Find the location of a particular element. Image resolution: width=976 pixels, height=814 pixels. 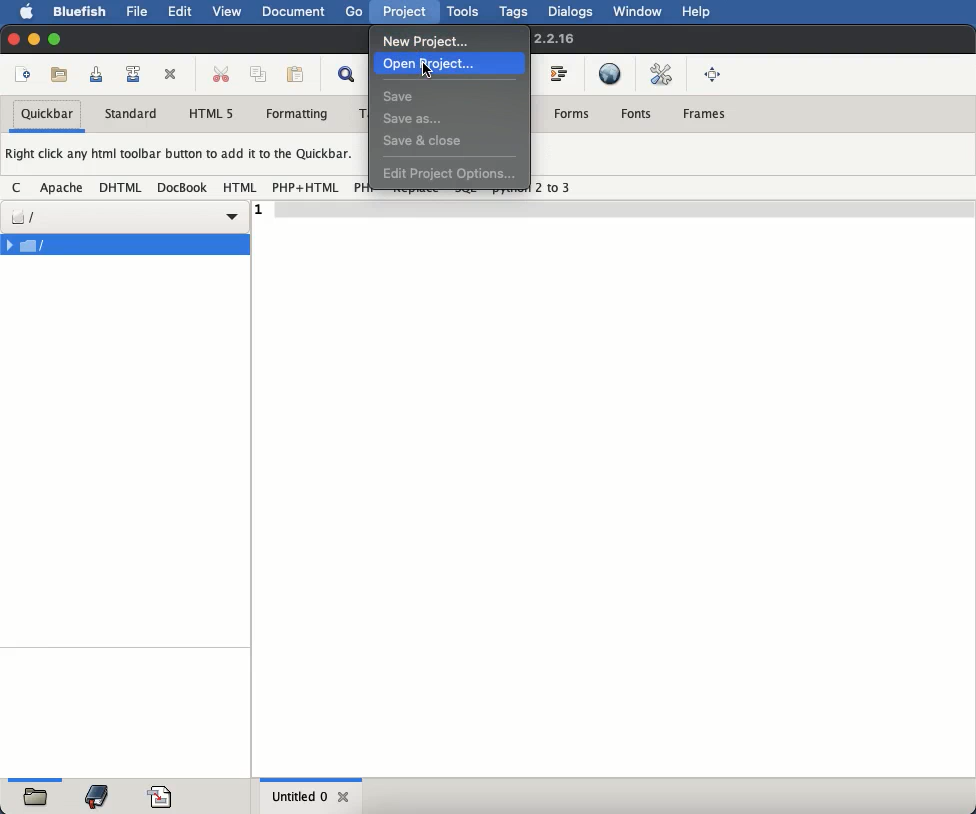

untitled 0 is located at coordinates (301, 801).